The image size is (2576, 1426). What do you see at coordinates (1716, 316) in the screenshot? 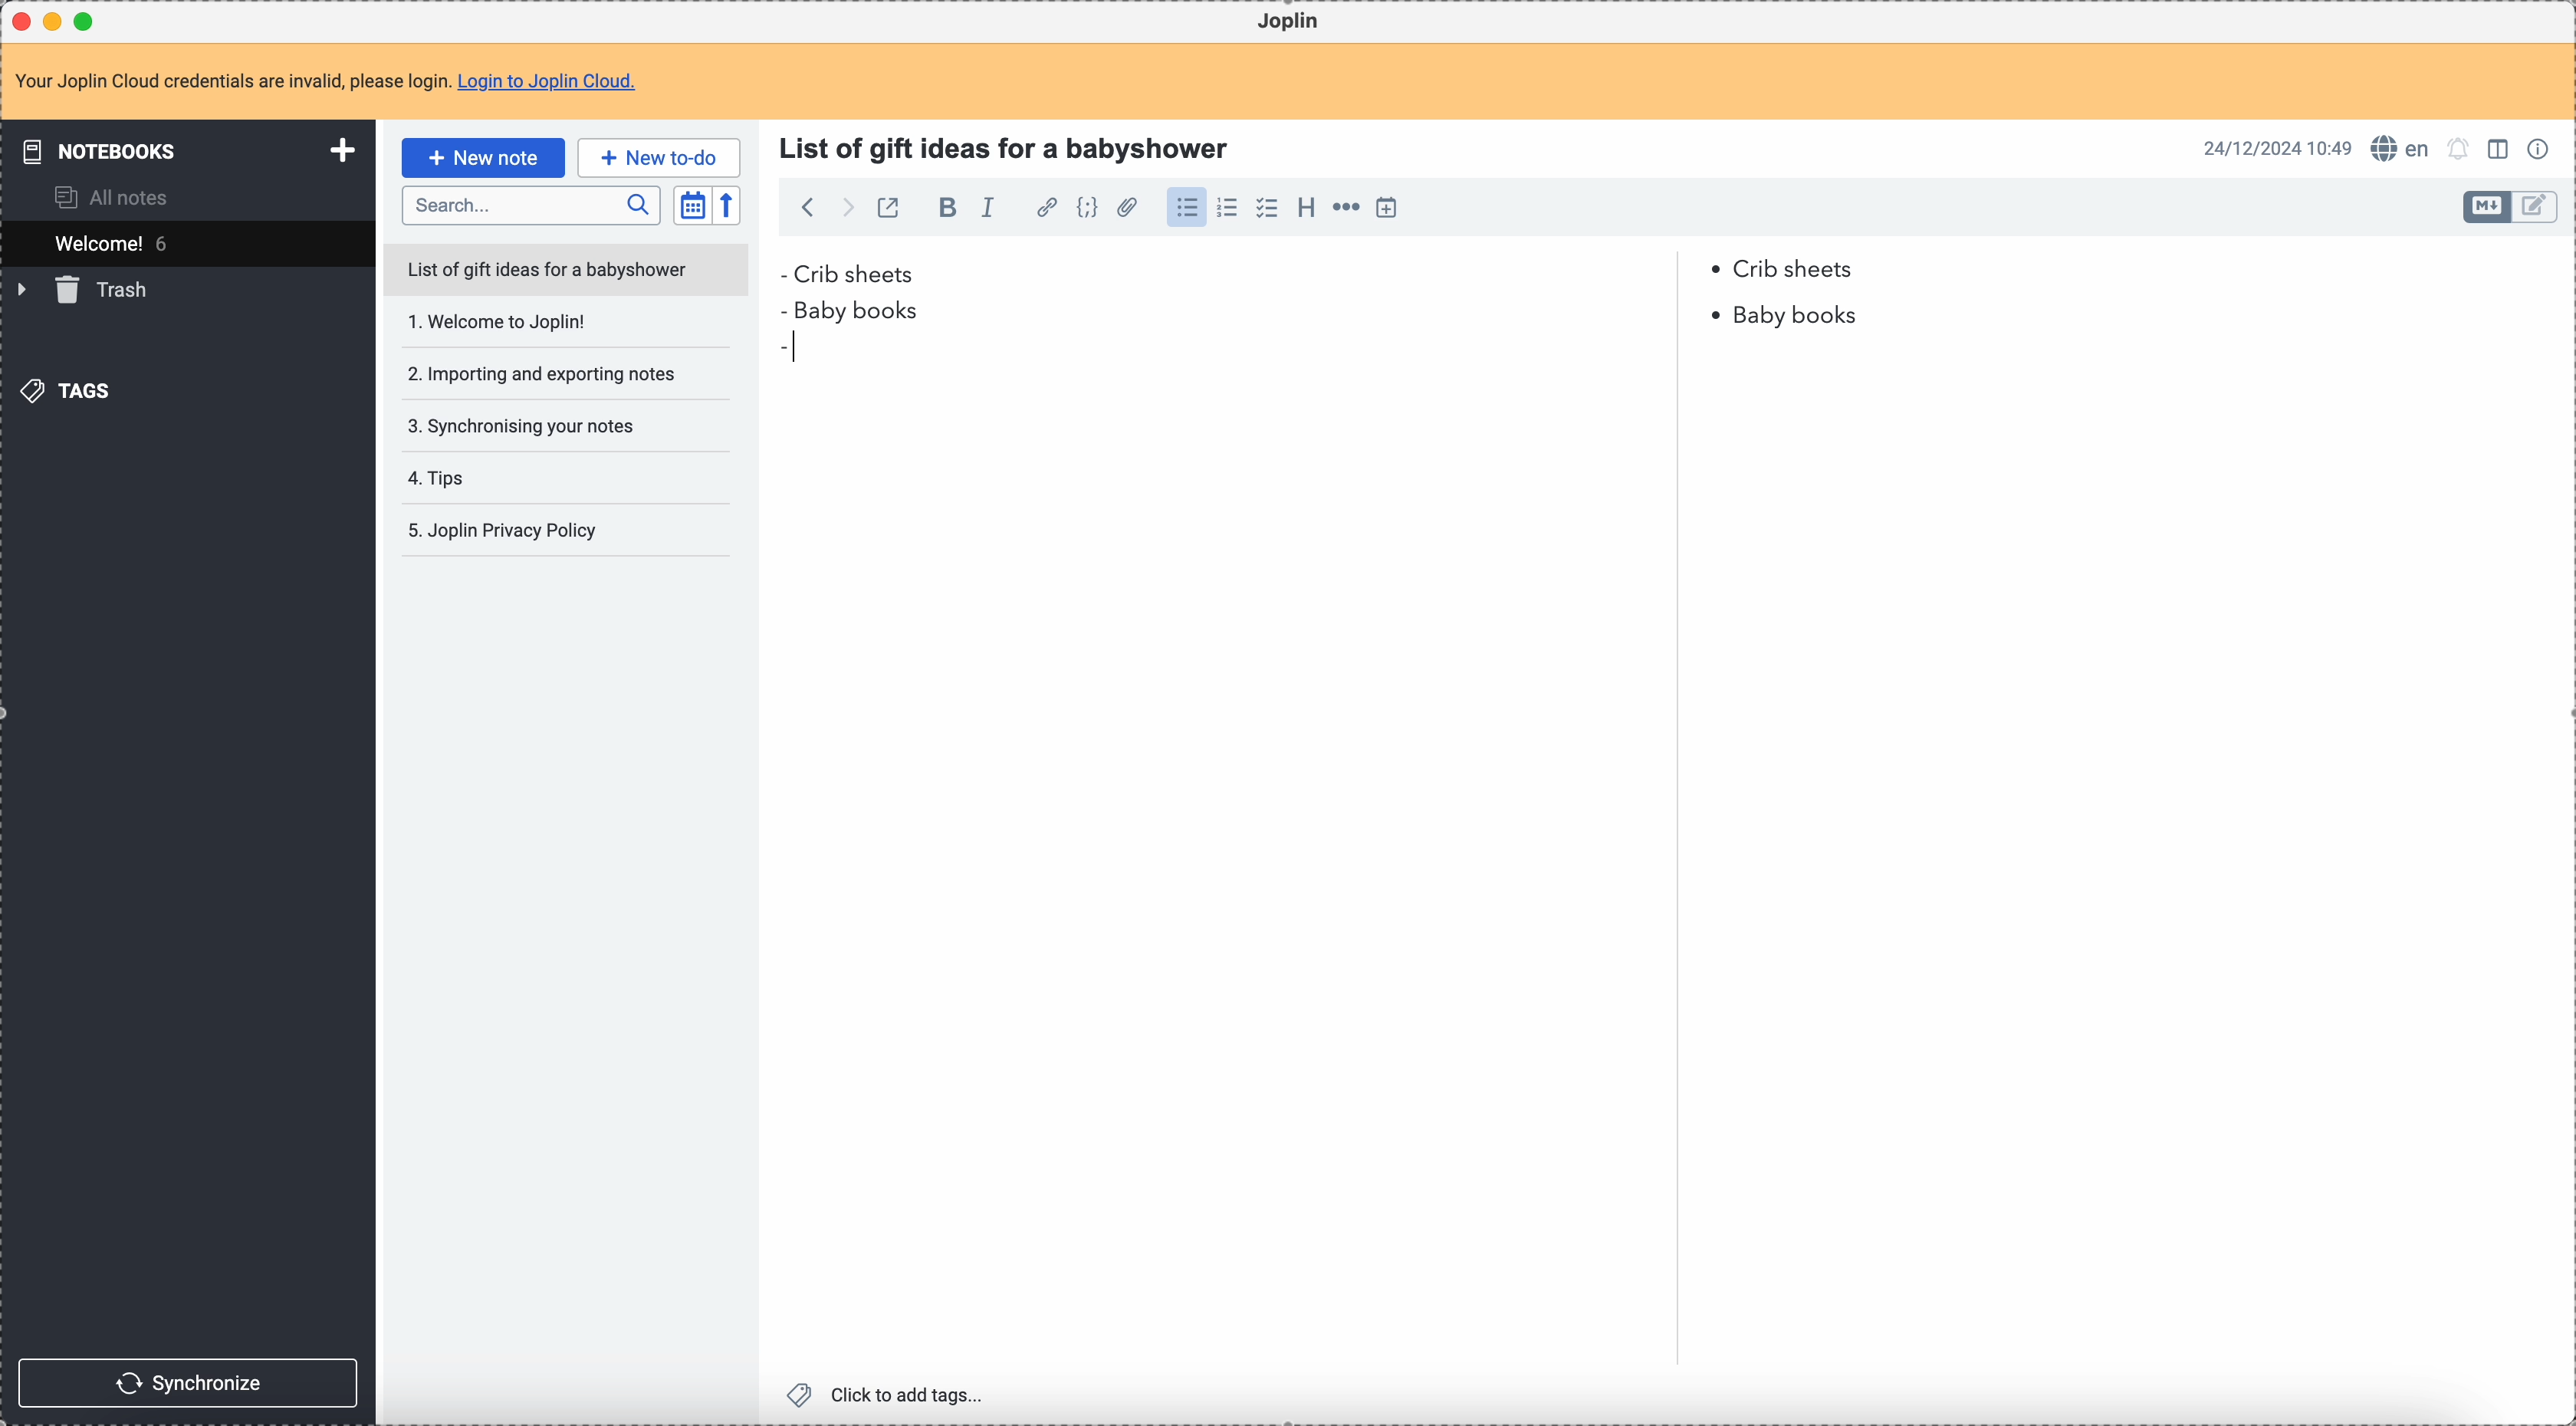
I see `bullet point` at bounding box center [1716, 316].